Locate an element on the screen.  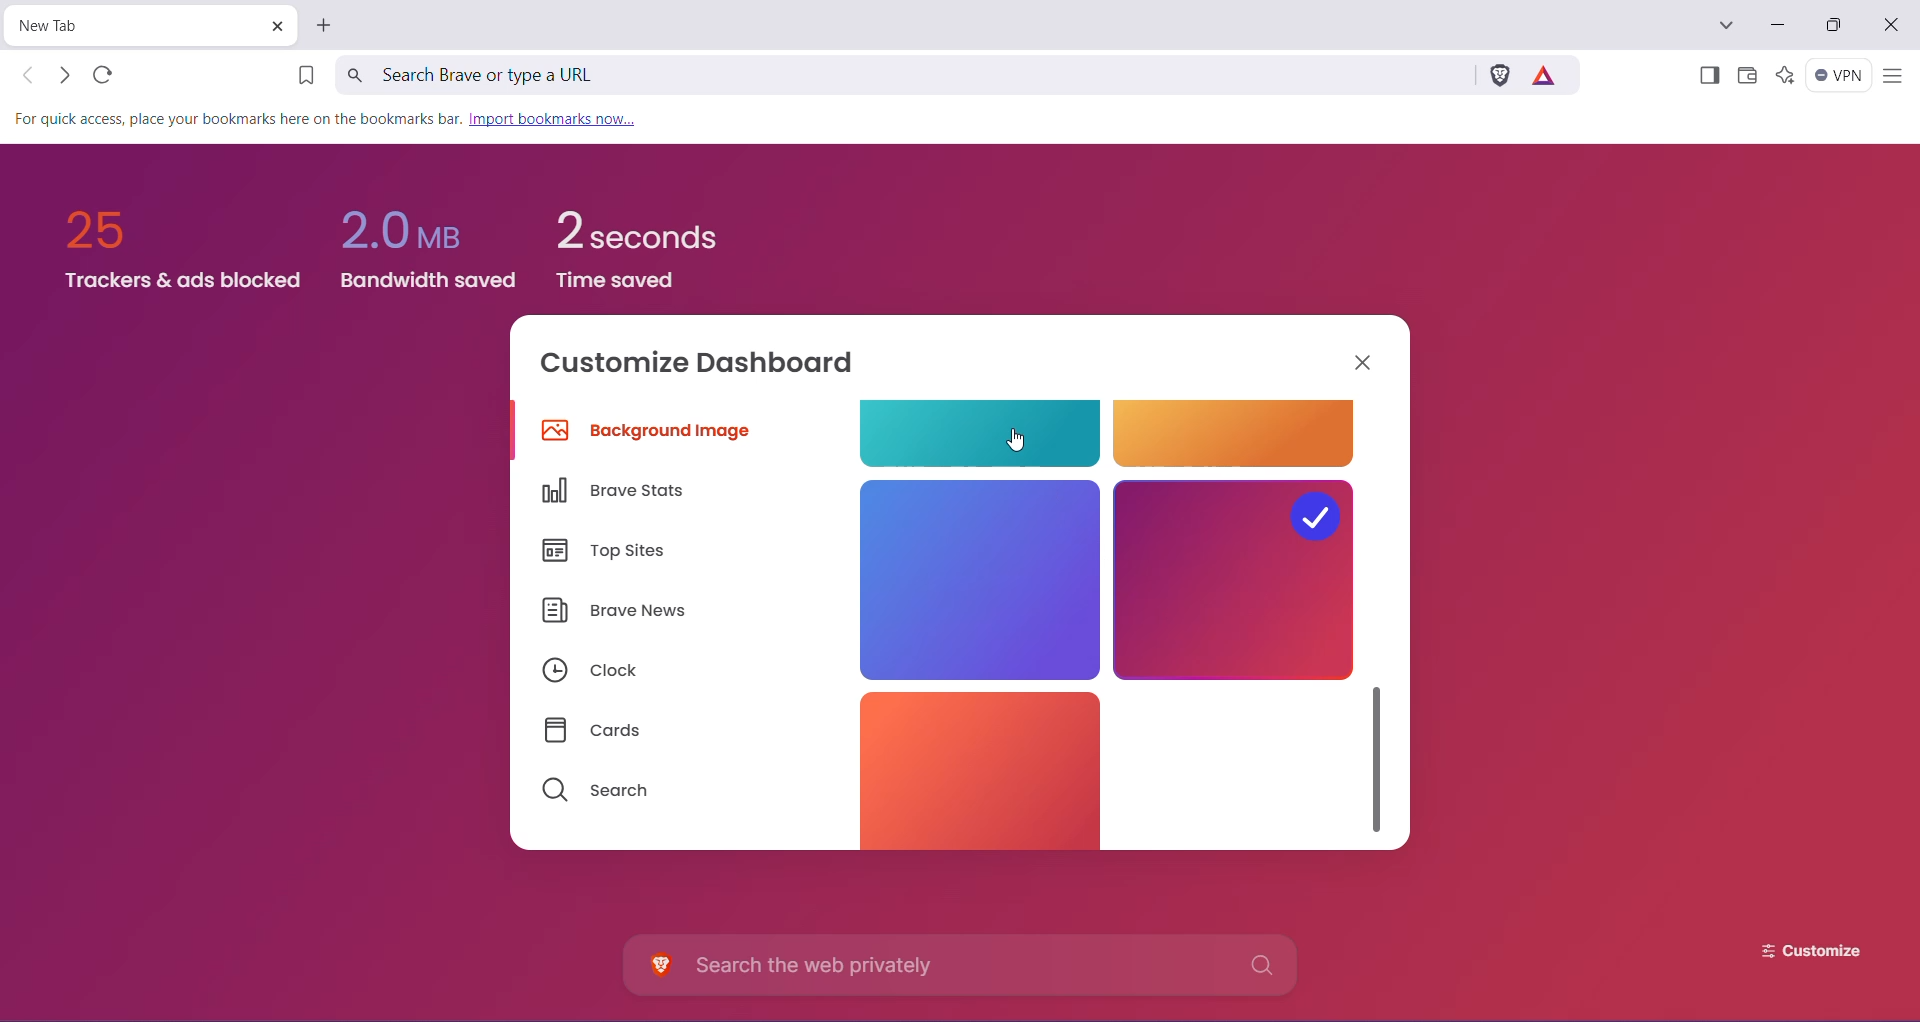
Close is located at coordinates (1893, 26).